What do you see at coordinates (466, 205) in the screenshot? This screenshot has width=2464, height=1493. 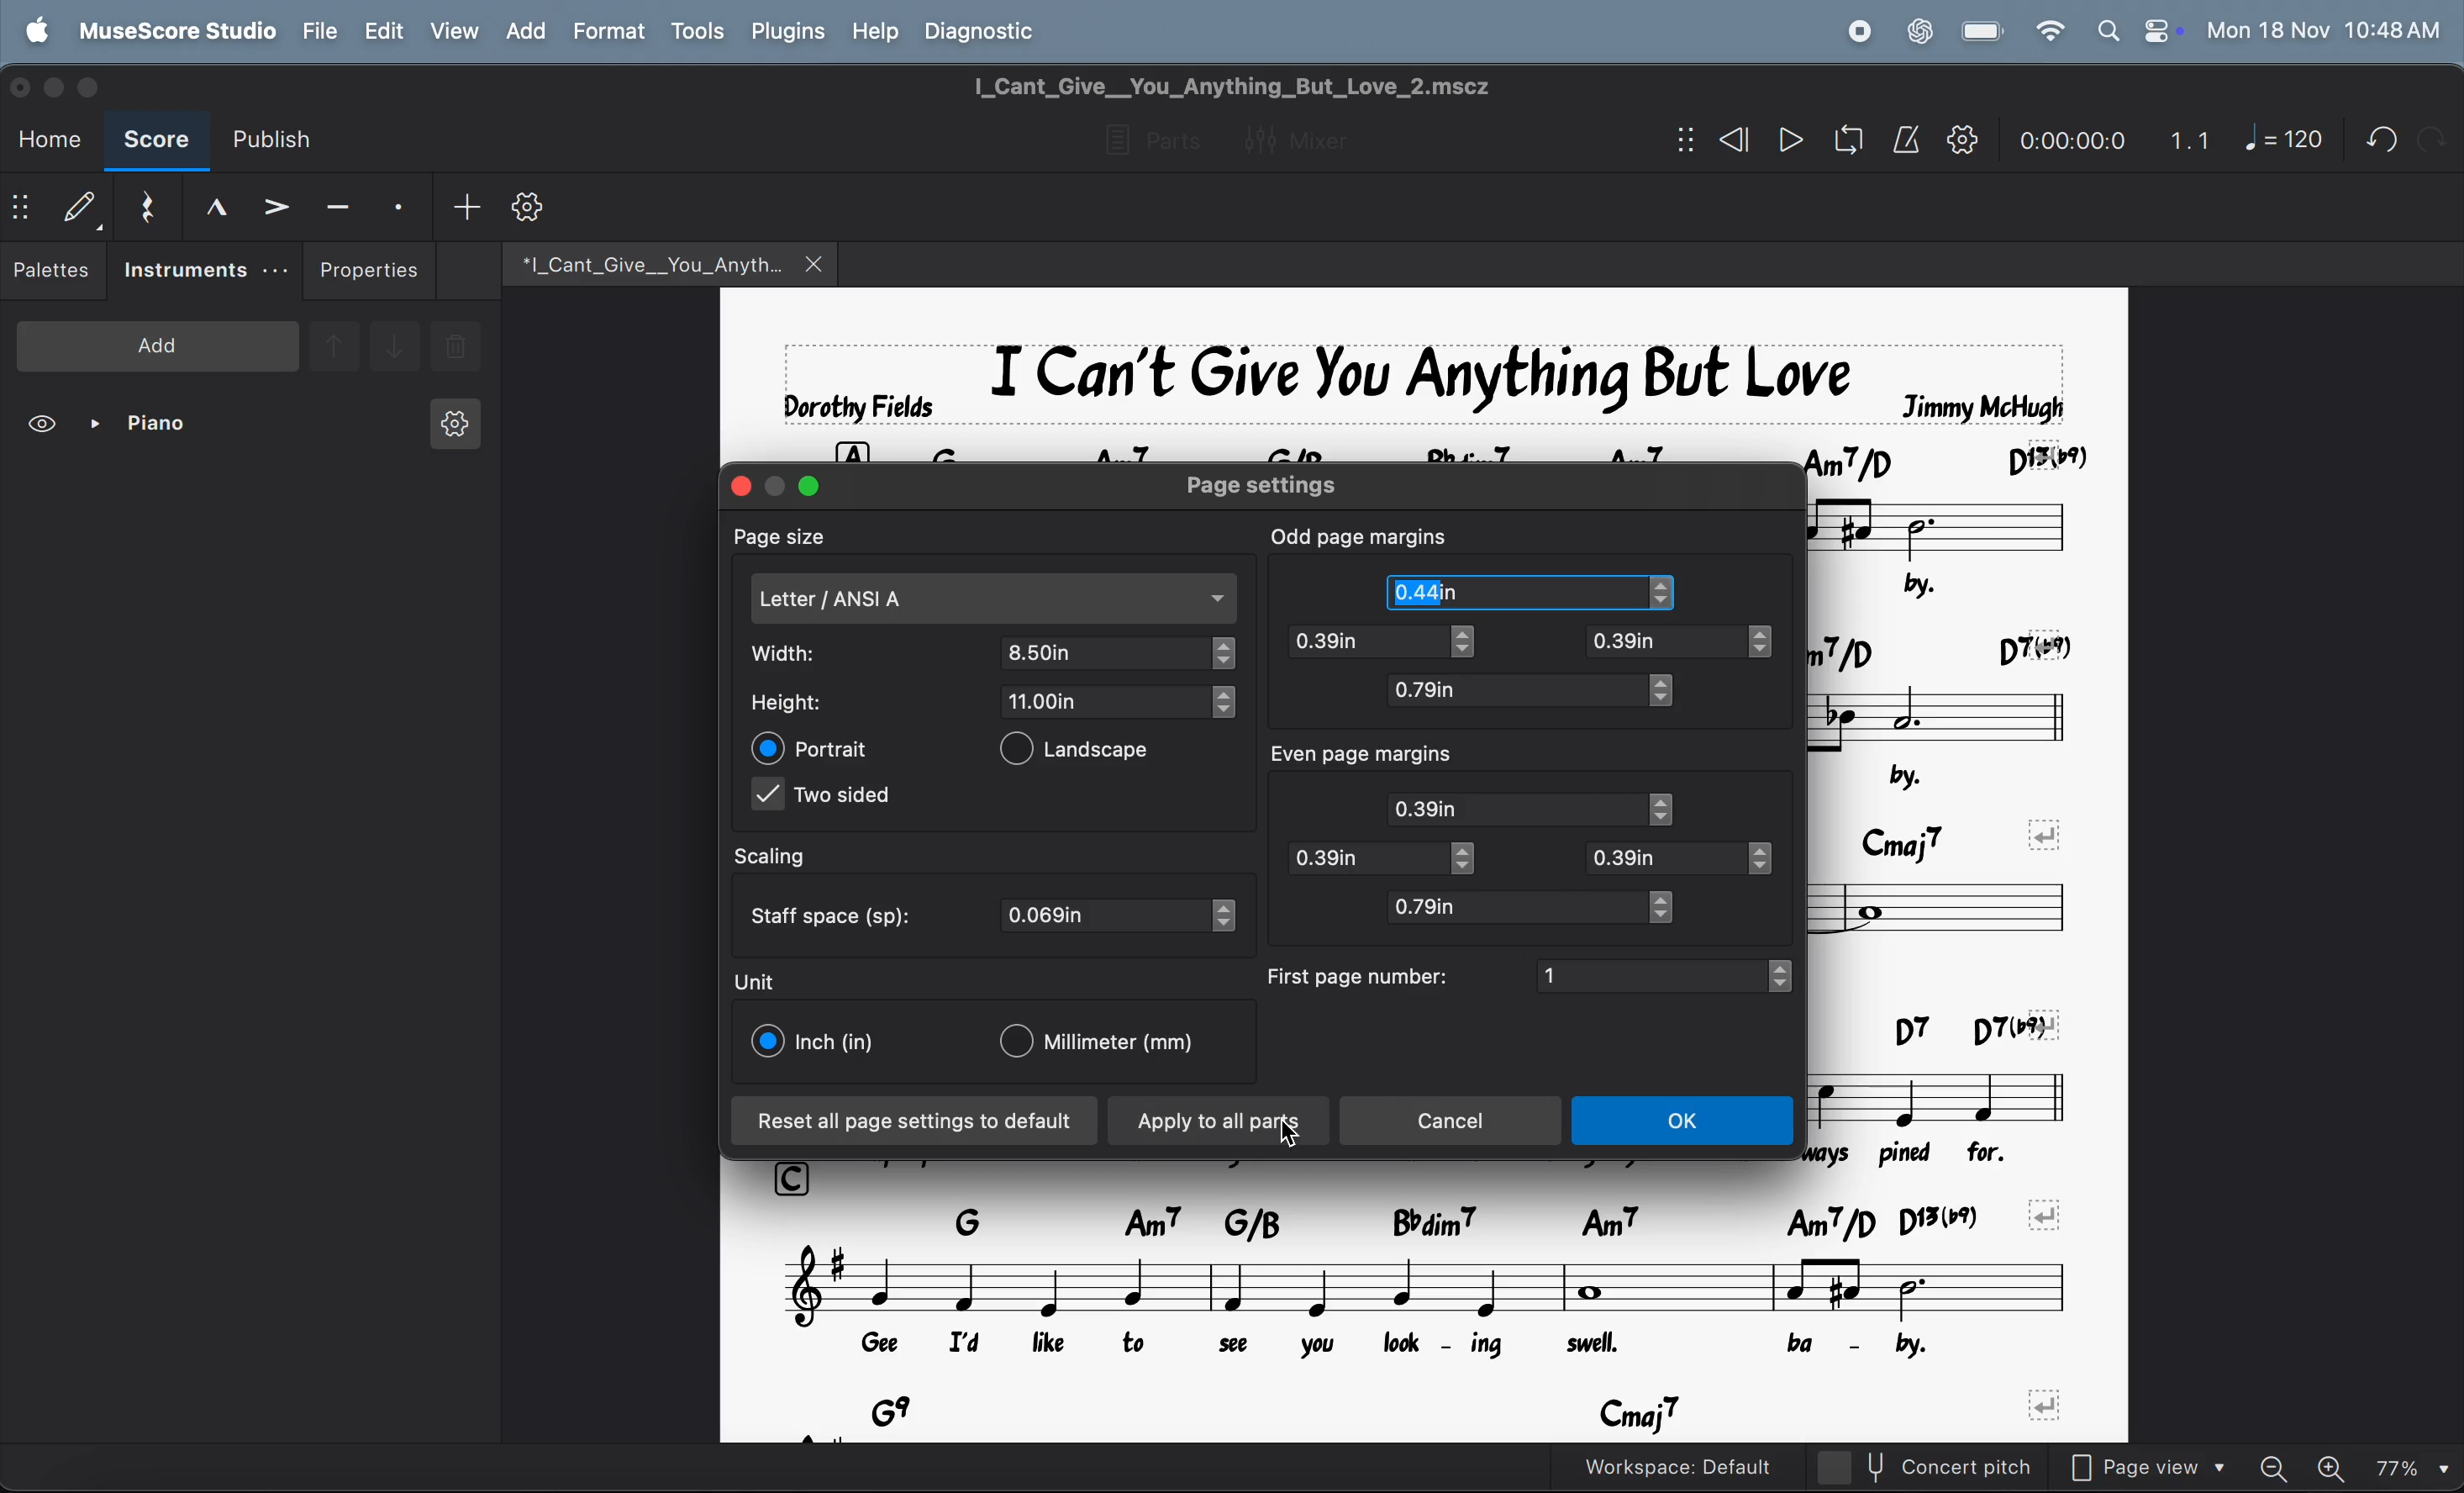 I see `add` at bounding box center [466, 205].